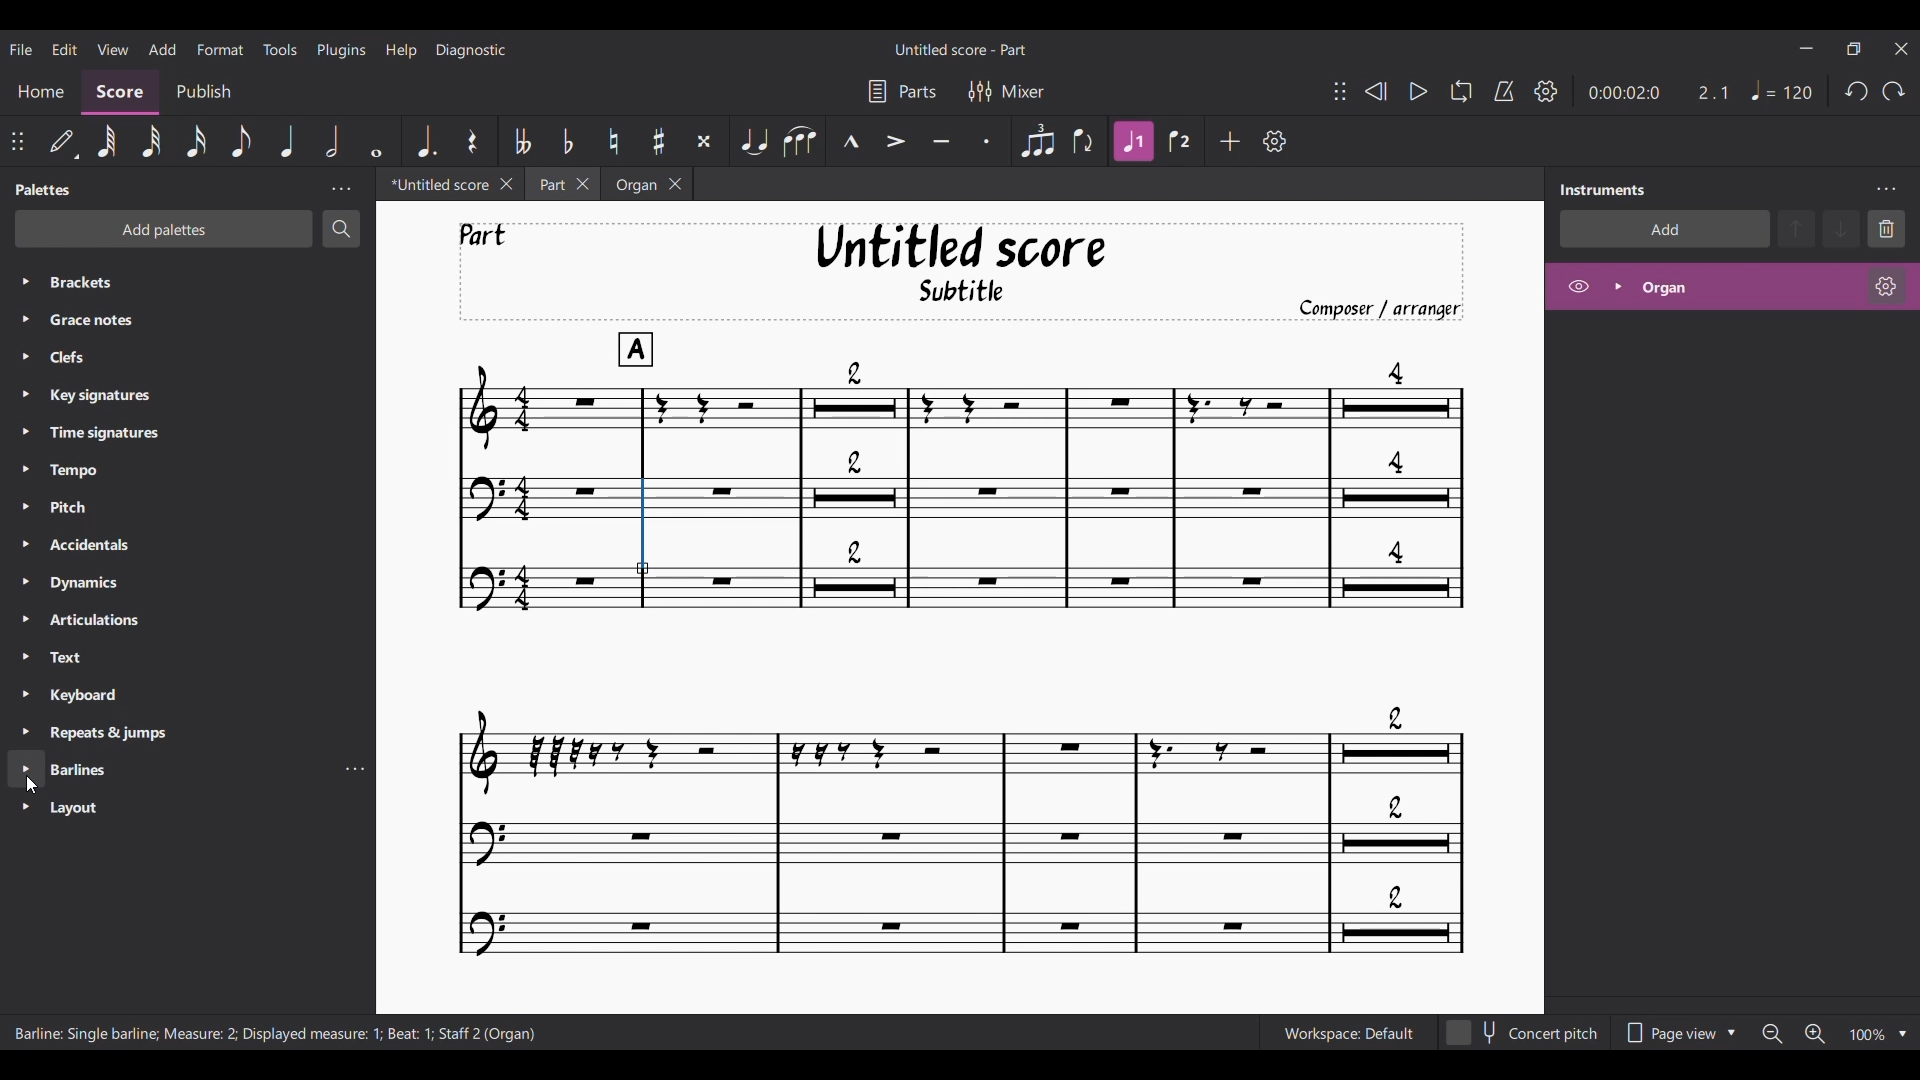  What do you see at coordinates (40, 91) in the screenshot?
I see `Home section` at bounding box center [40, 91].